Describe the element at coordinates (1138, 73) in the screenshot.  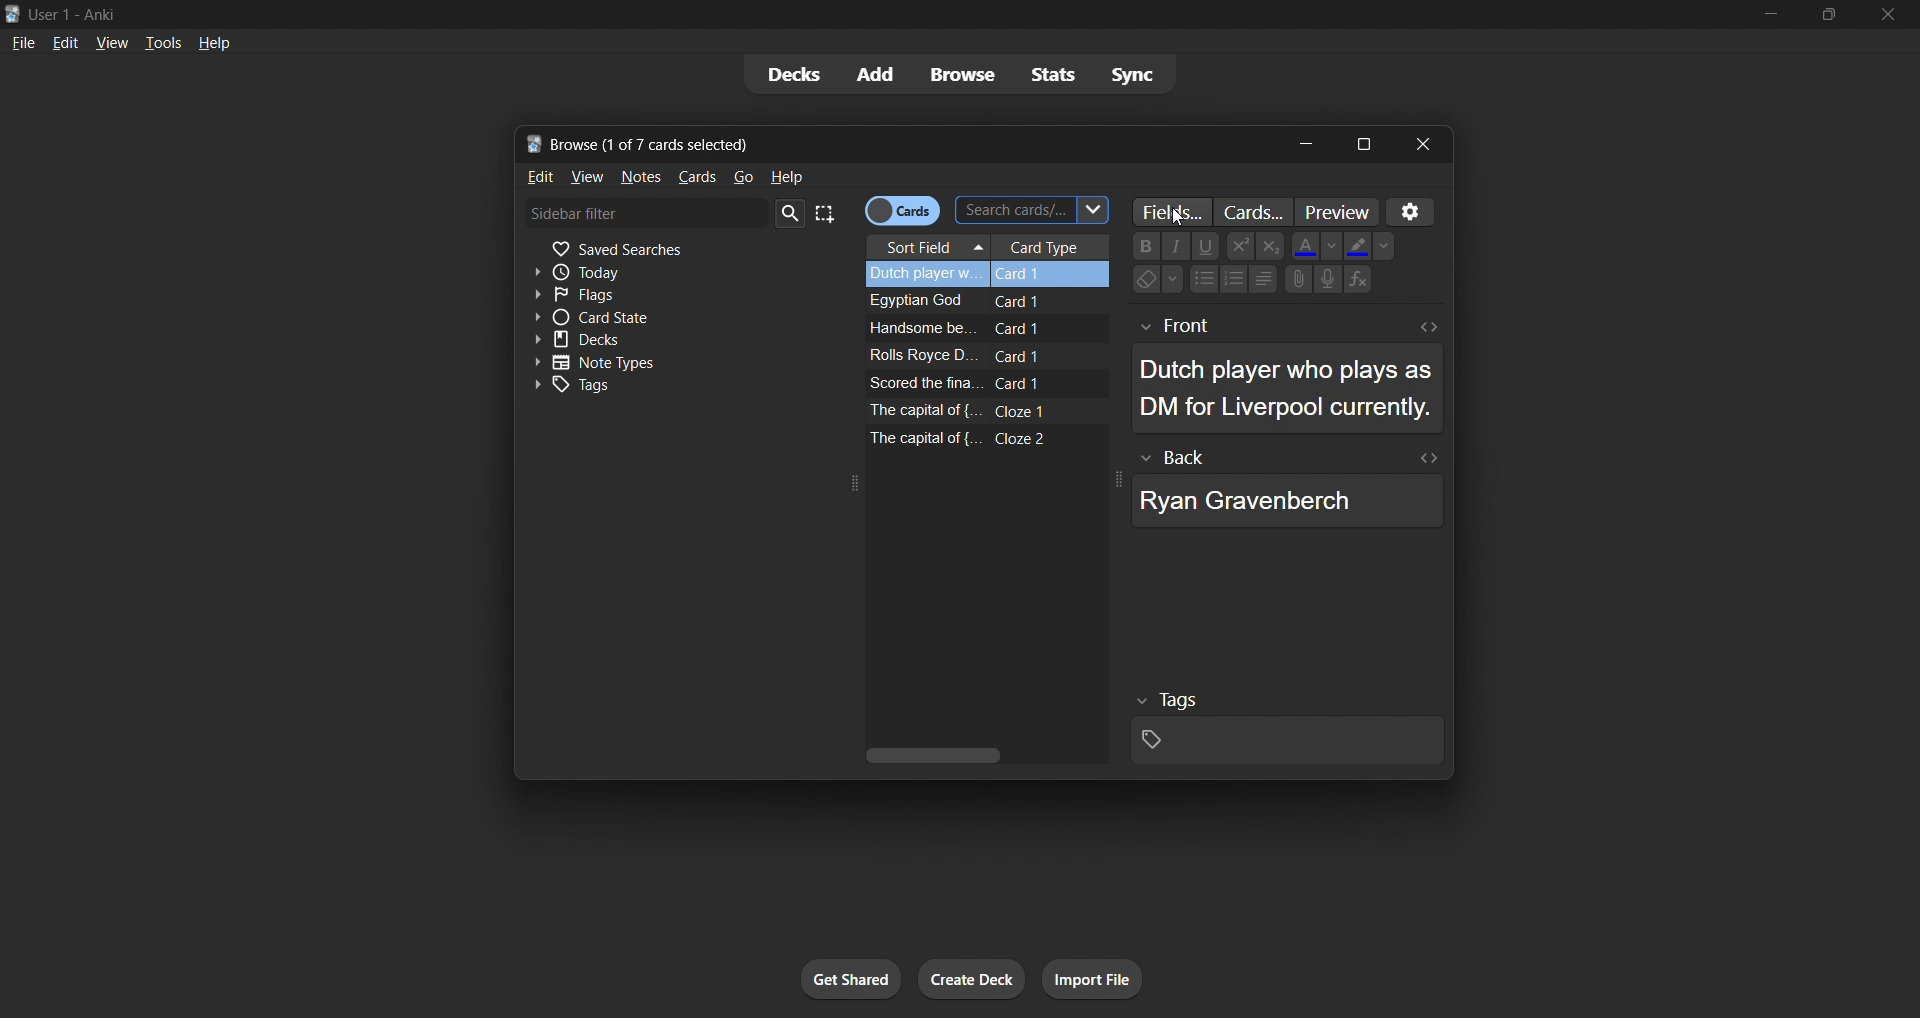
I see `sync` at that location.